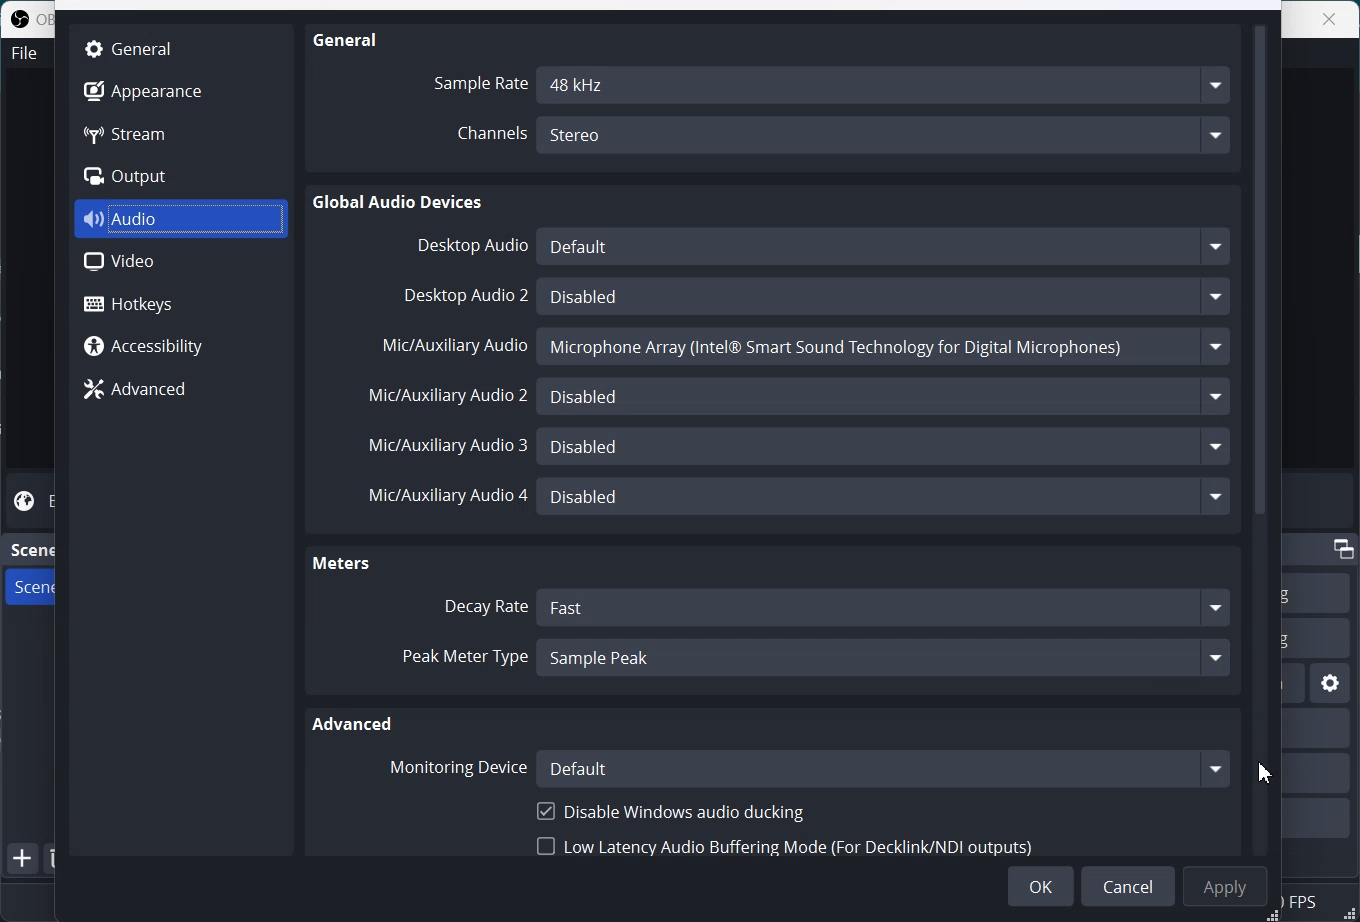  Describe the element at coordinates (138, 48) in the screenshot. I see `General` at that location.